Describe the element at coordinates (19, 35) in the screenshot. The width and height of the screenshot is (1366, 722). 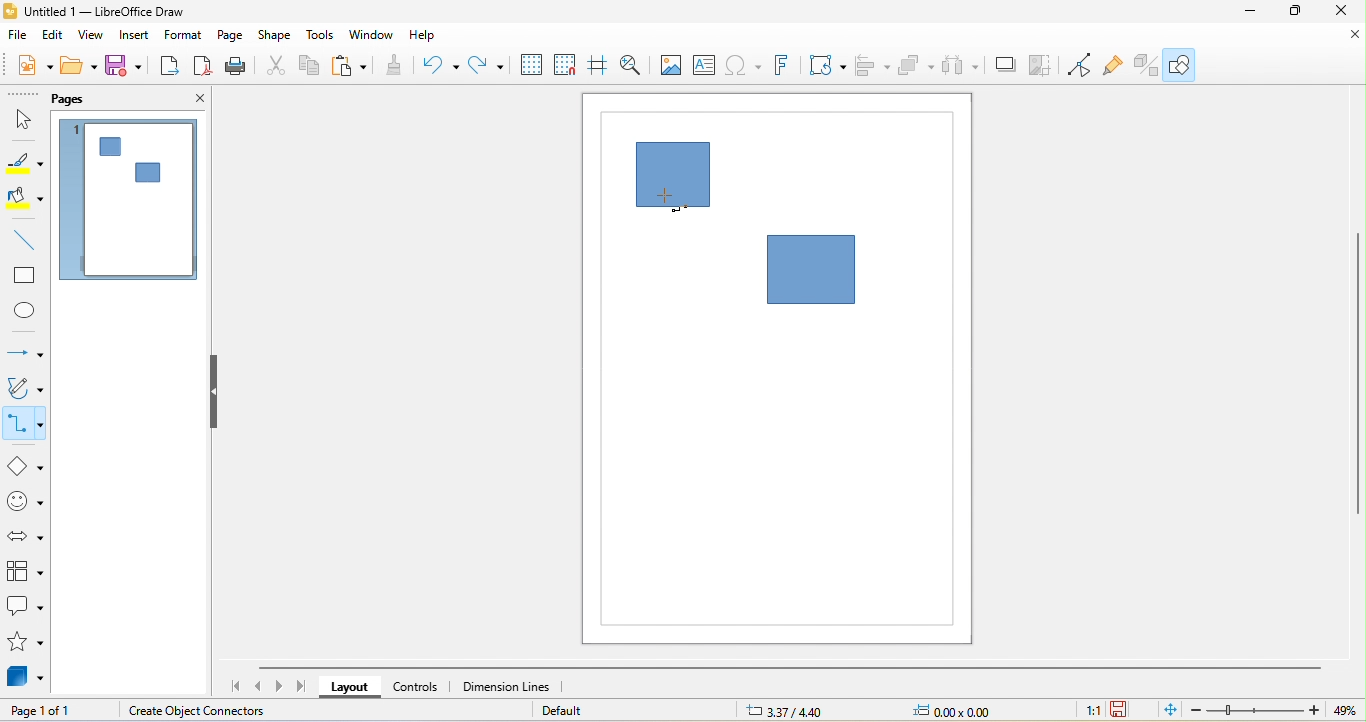
I see `file` at that location.